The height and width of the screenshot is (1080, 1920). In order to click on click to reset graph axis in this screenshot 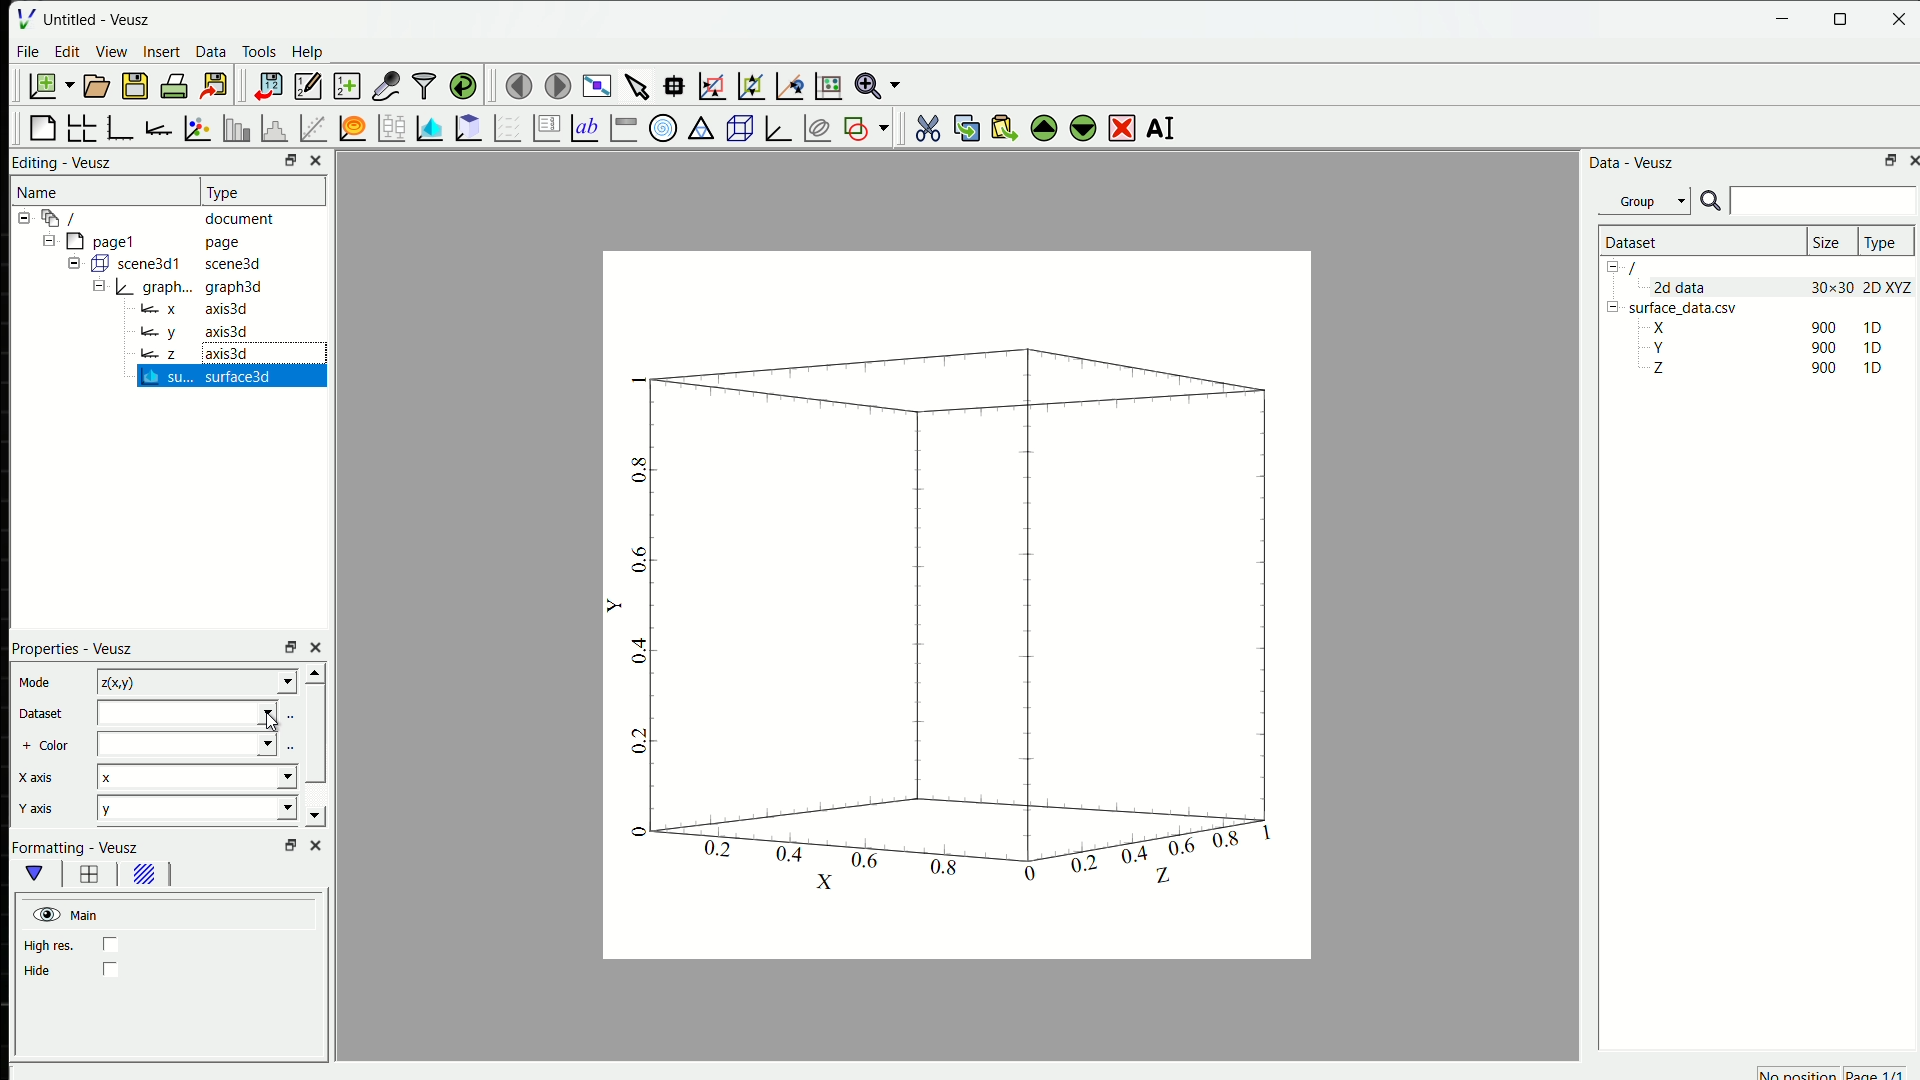, I will do `click(830, 86)`.